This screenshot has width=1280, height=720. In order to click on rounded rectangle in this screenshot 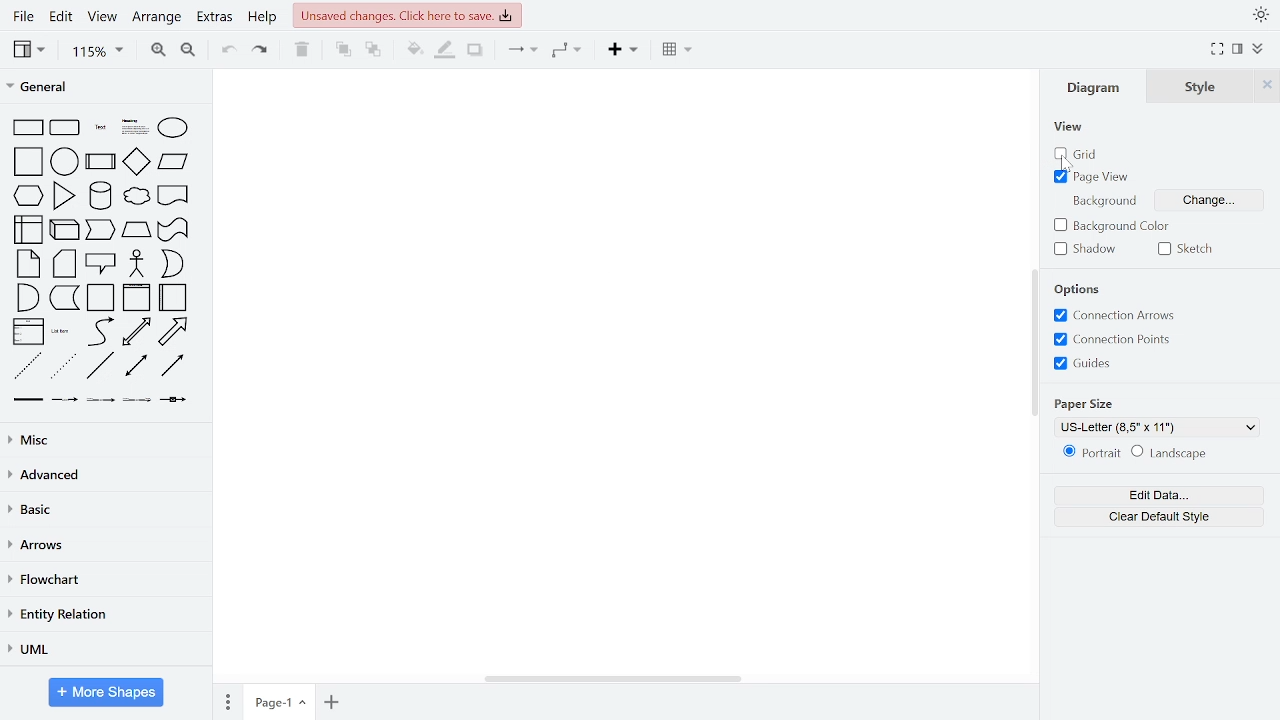, I will do `click(65, 128)`.